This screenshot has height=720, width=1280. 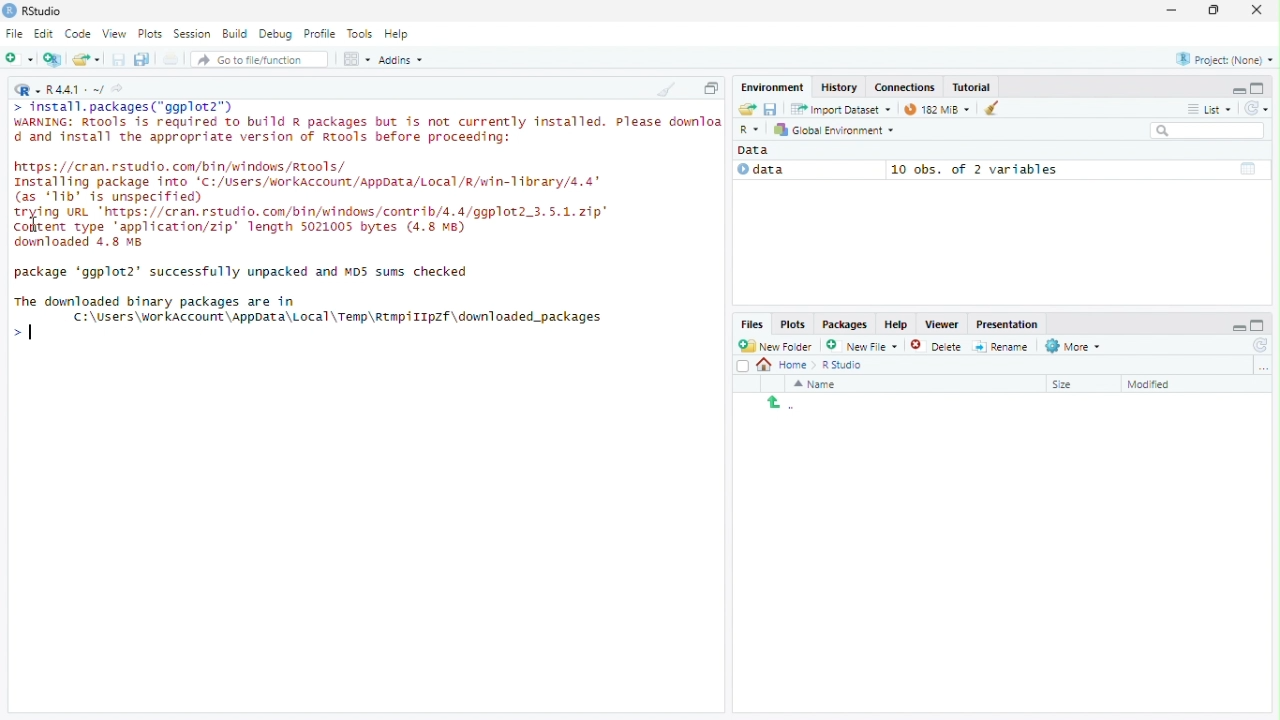 What do you see at coordinates (80, 34) in the screenshot?
I see `Code` at bounding box center [80, 34].